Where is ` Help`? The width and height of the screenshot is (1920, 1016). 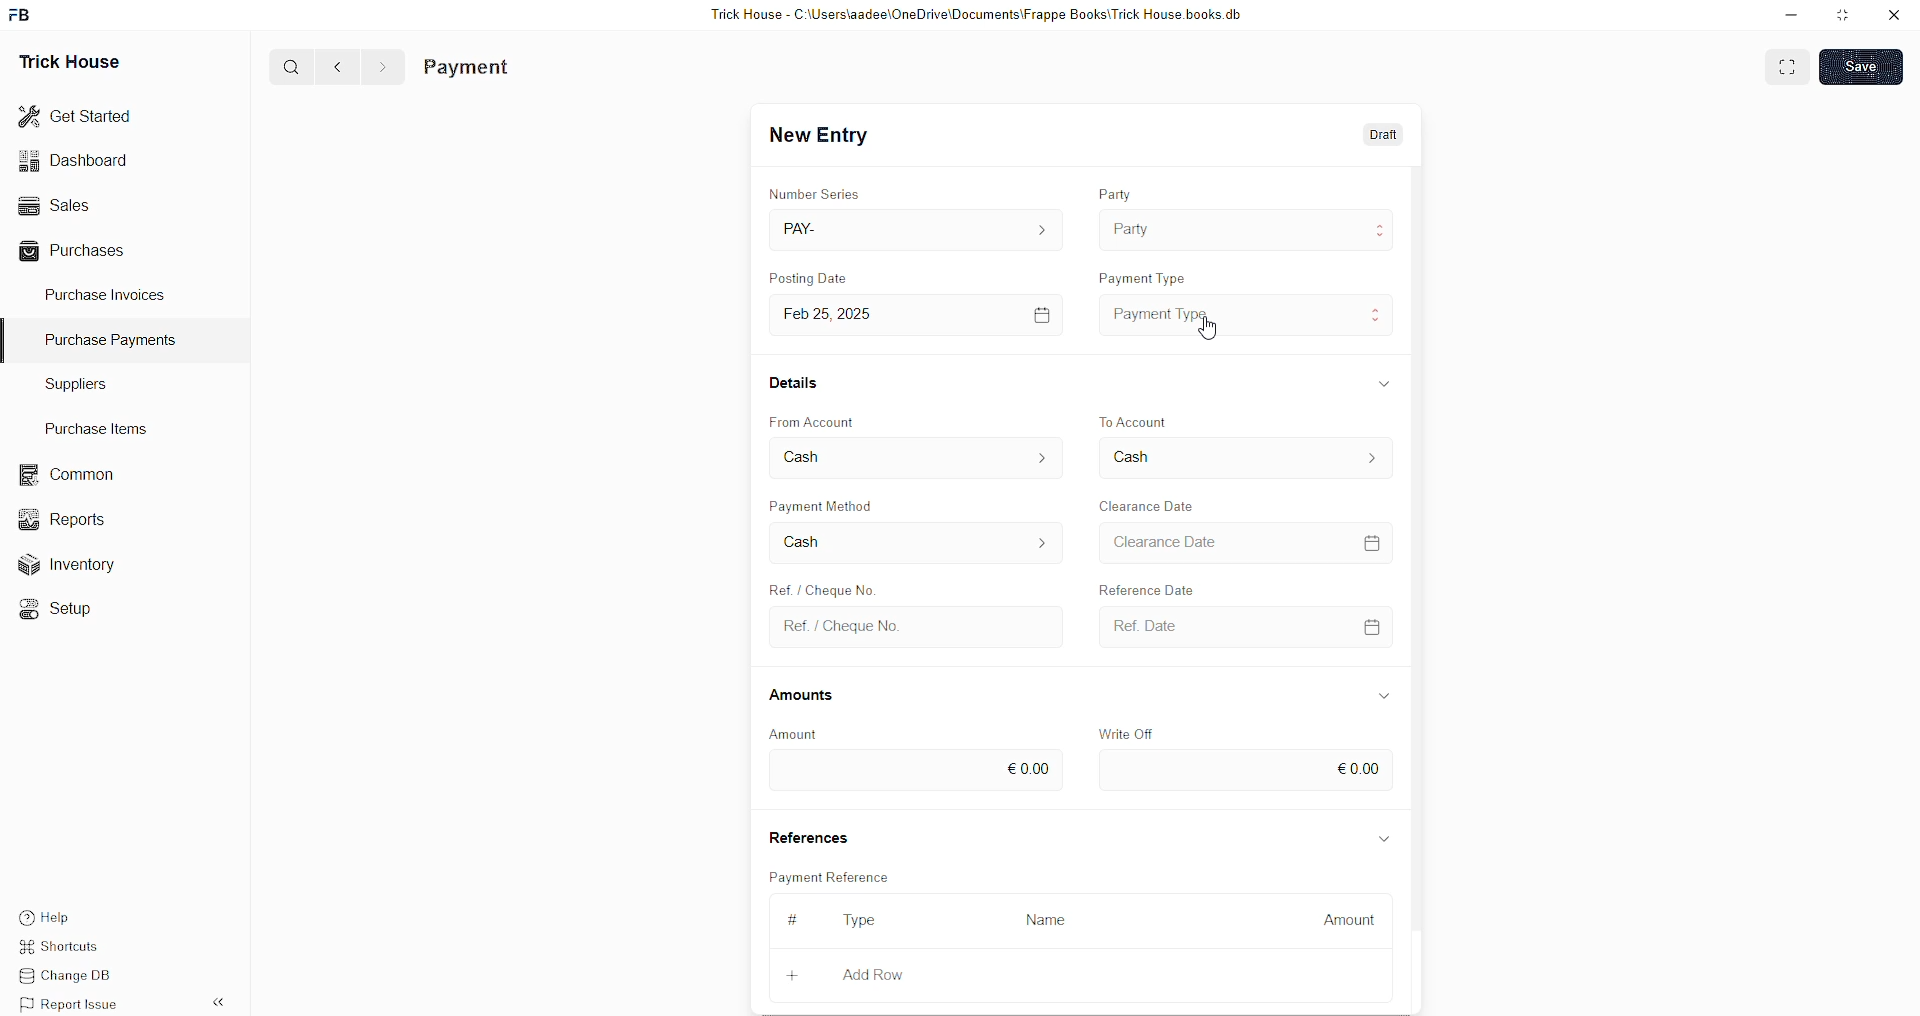  Help is located at coordinates (75, 915).